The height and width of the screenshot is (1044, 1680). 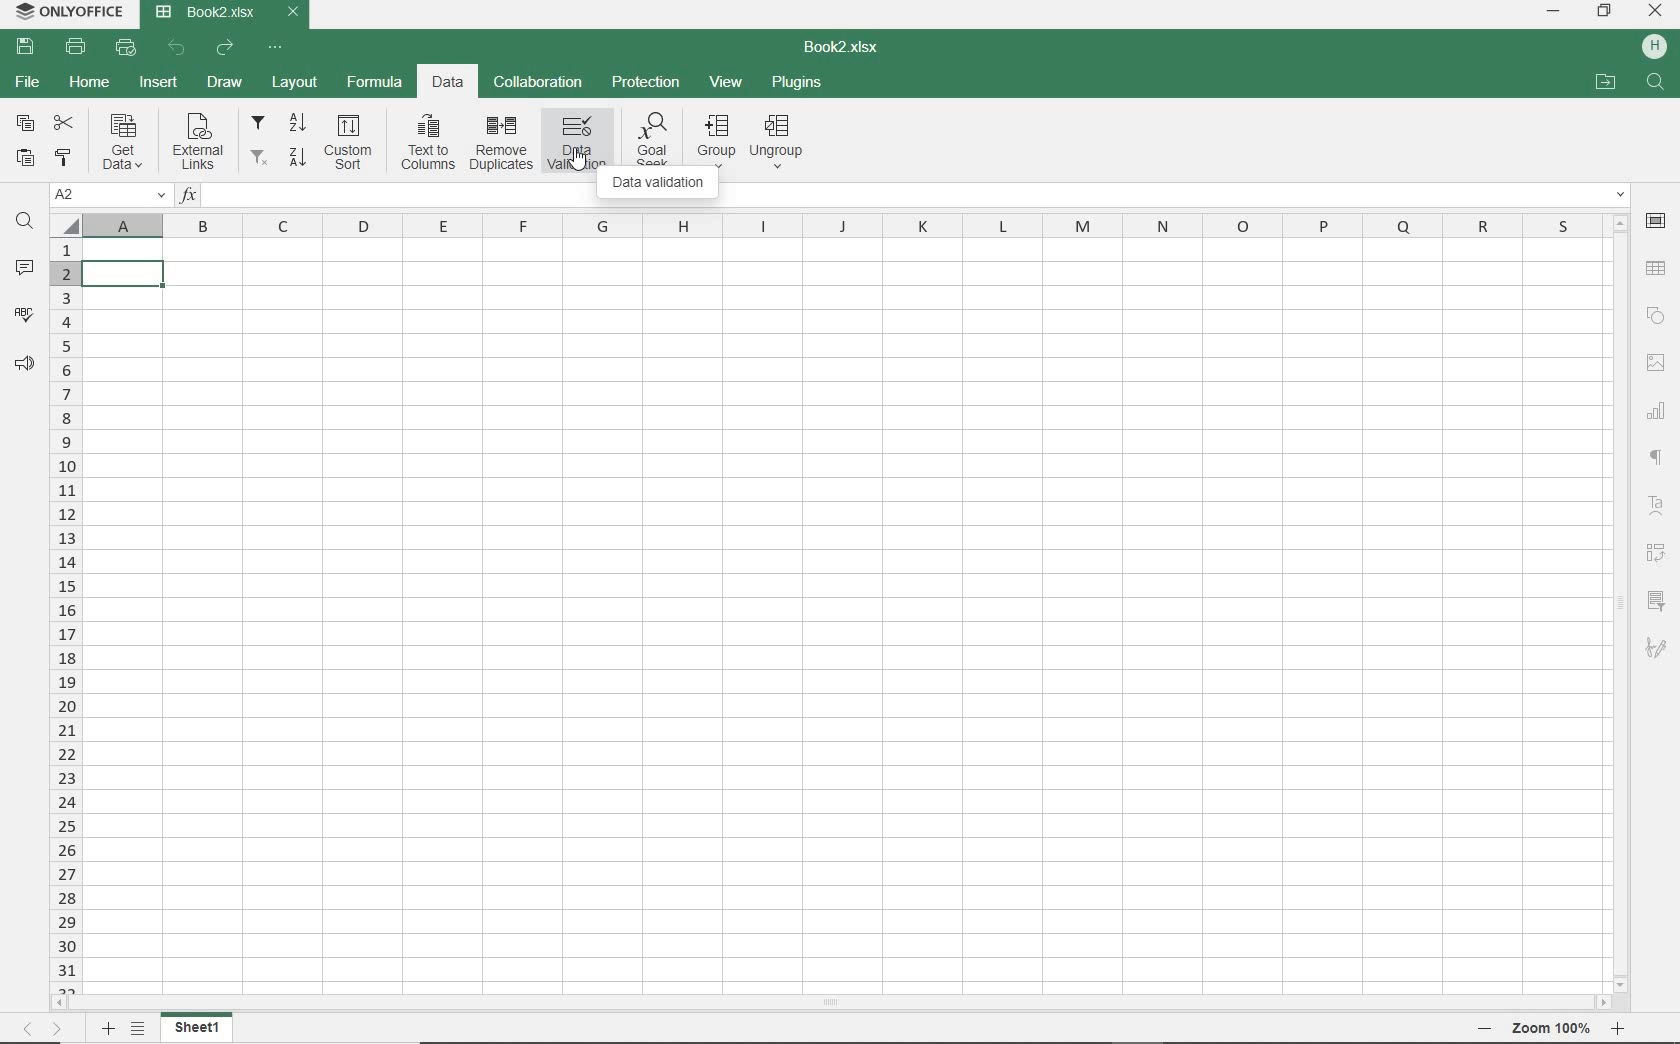 I want to click on SCROLLBAR, so click(x=827, y=1000).